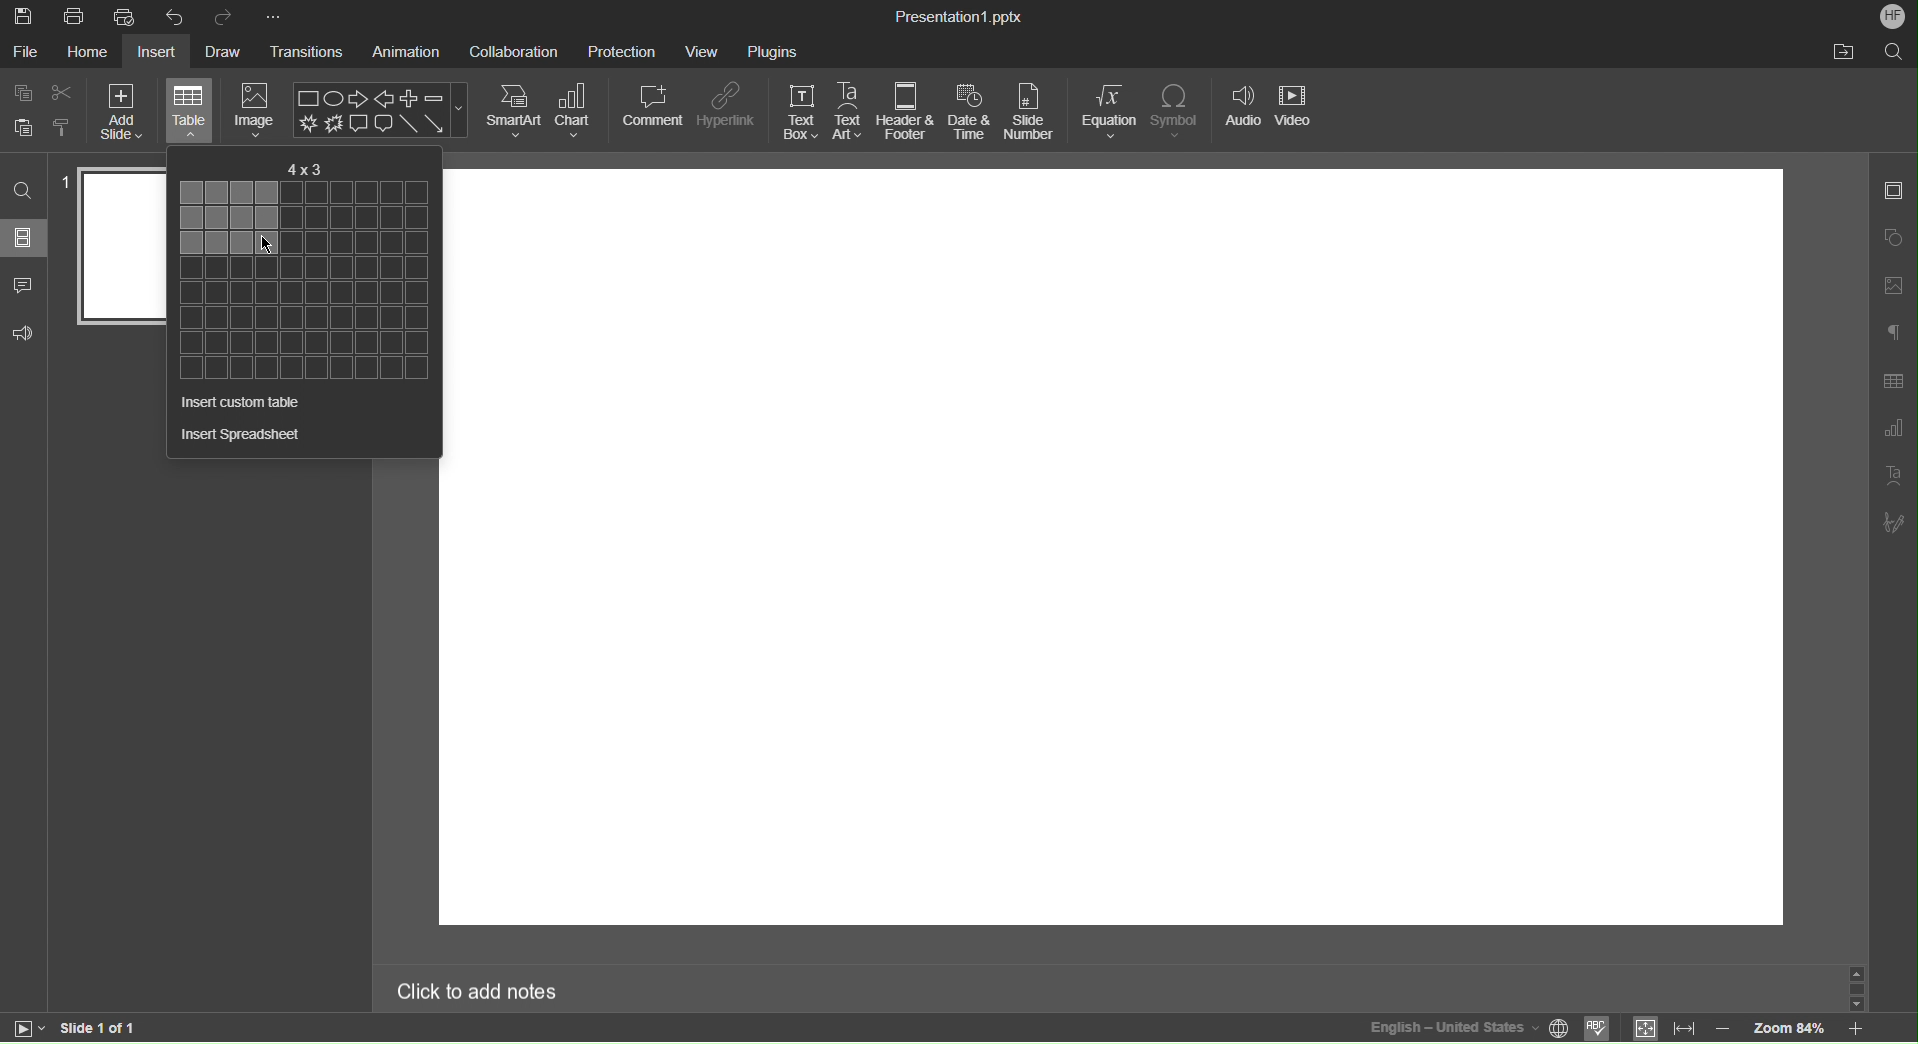  I want to click on Insert, so click(159, 54).